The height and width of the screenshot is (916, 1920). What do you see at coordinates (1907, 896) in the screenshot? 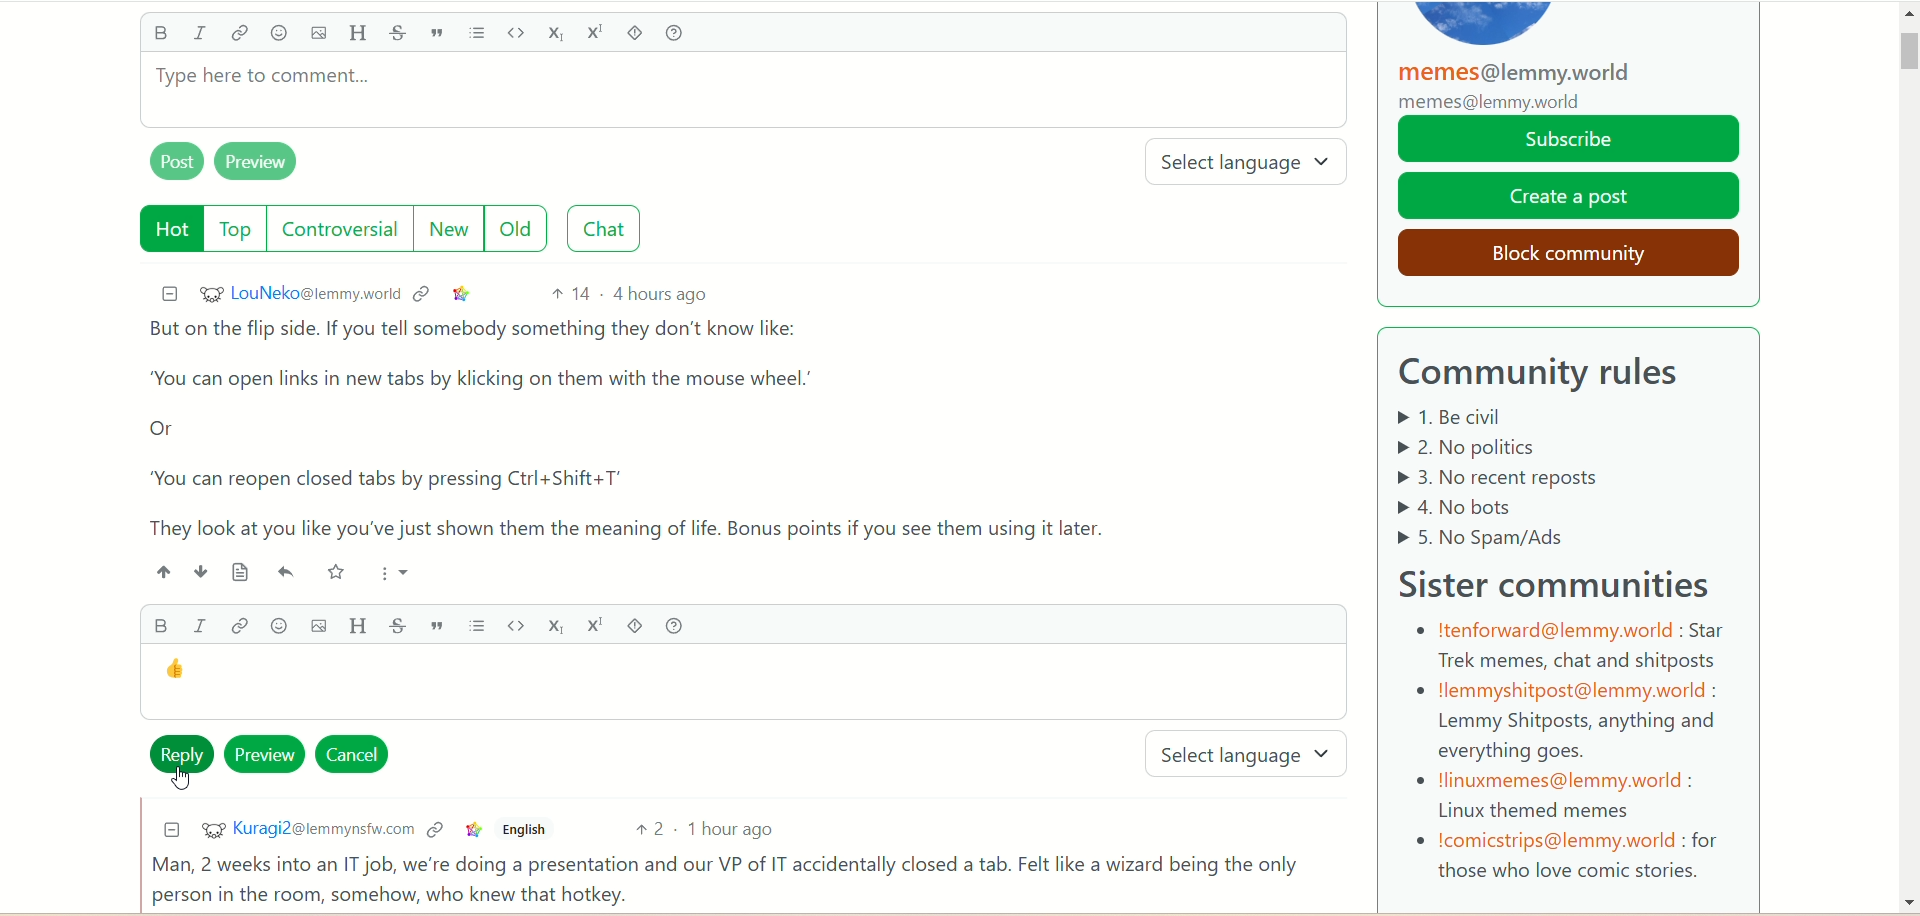
I see `Scroll down arrow` at bounding box center [1907, 896].